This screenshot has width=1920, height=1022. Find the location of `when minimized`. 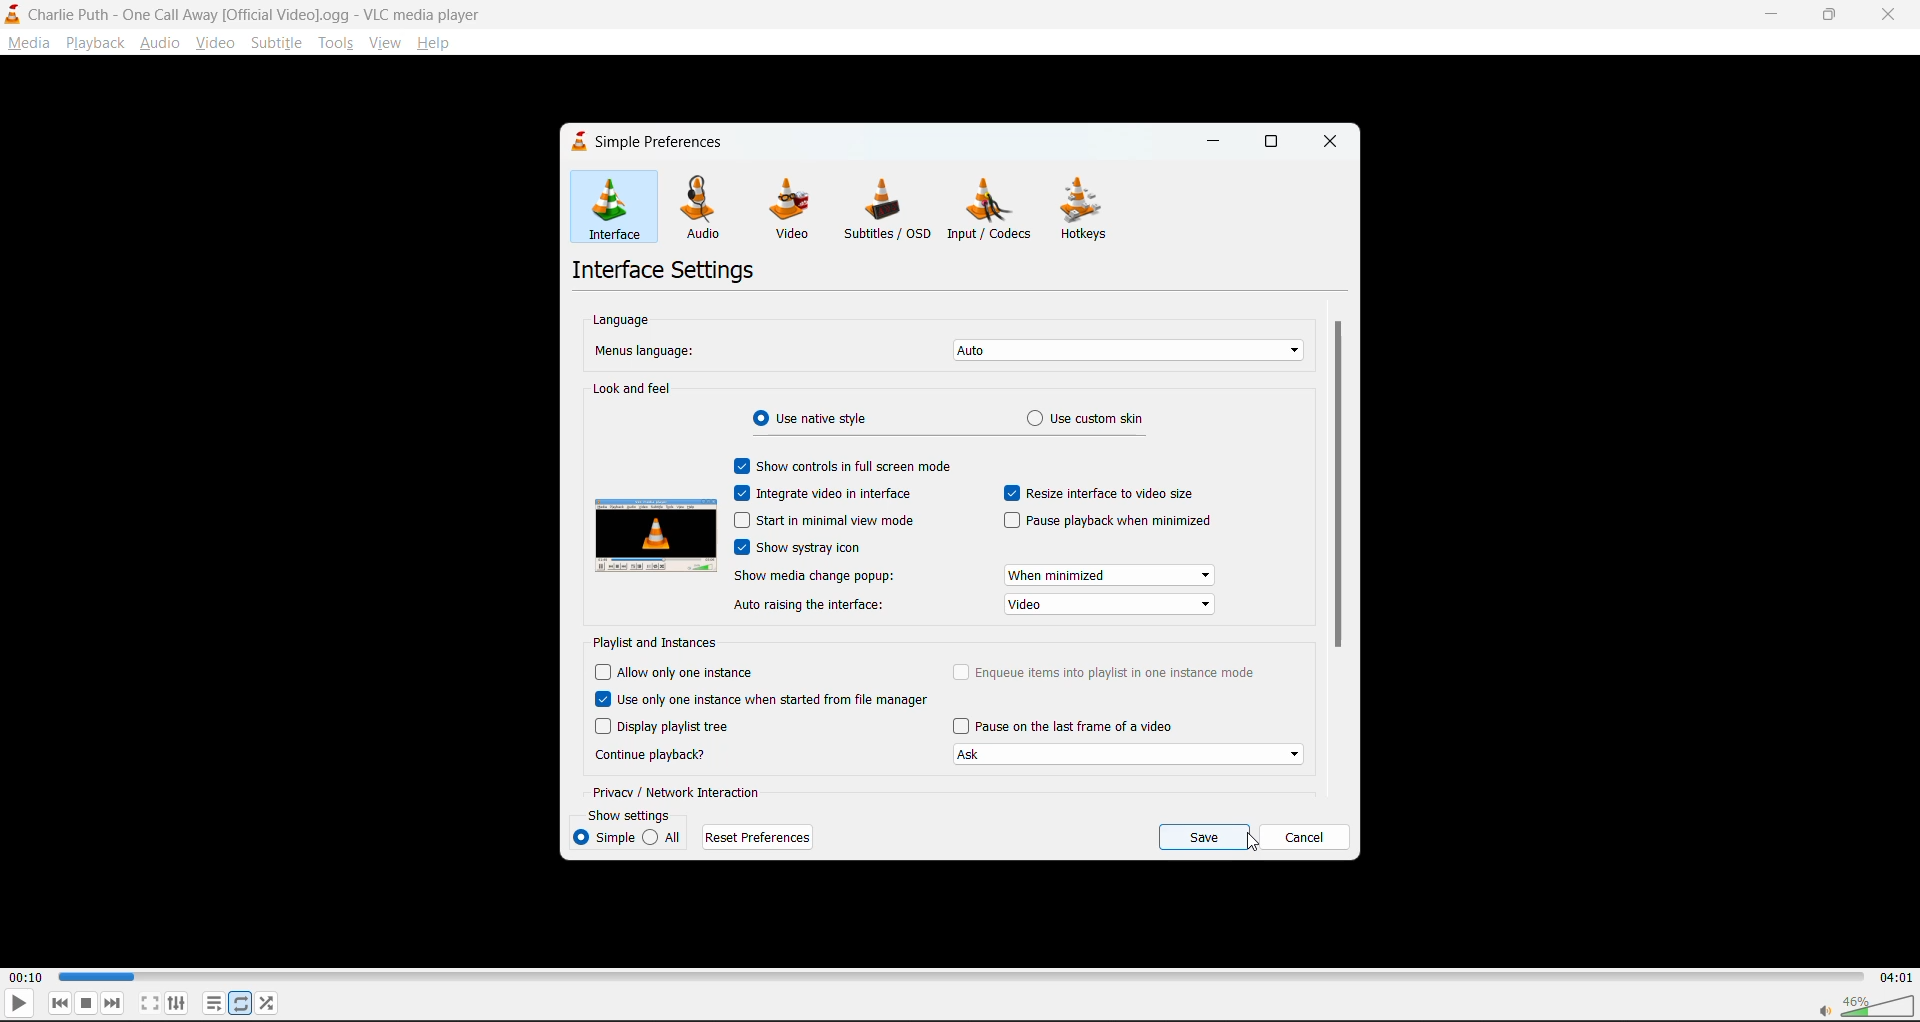

when minimized is located at coordinates (1112, 574).